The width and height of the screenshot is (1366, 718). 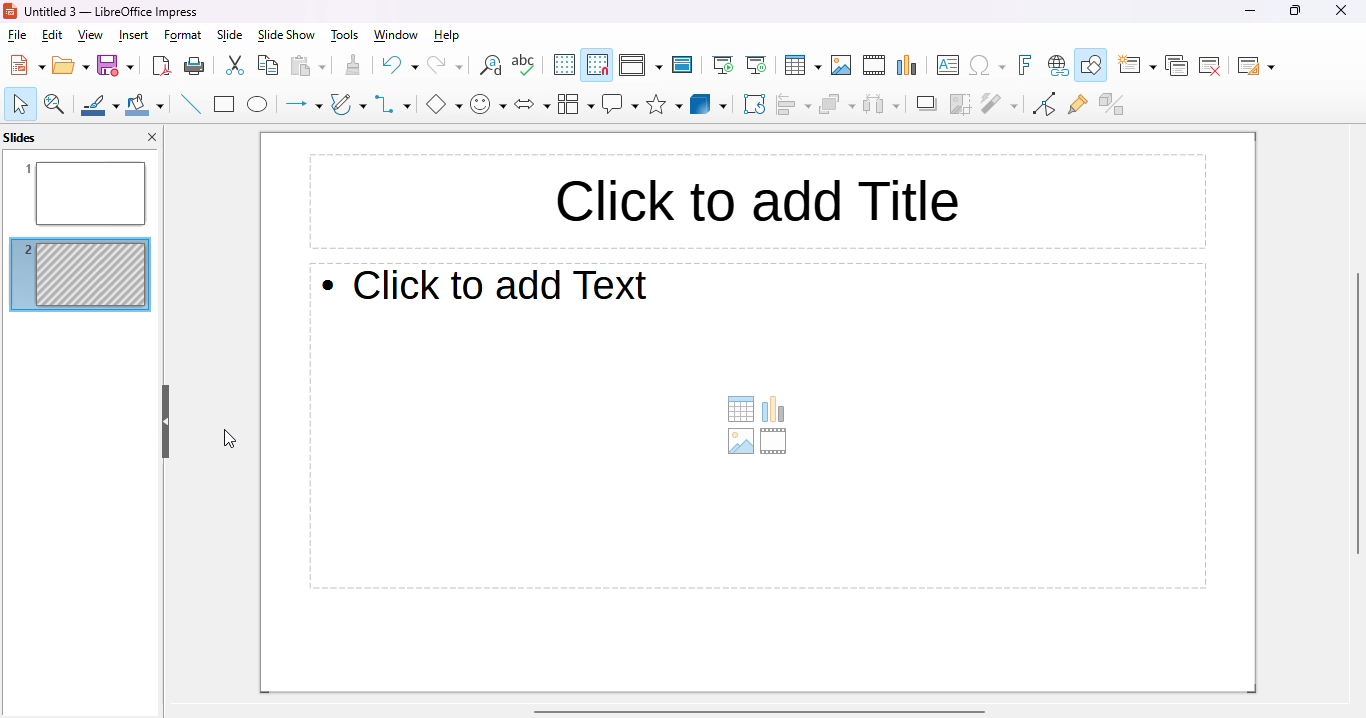 I want to click on view, so click(x=90, y=35).